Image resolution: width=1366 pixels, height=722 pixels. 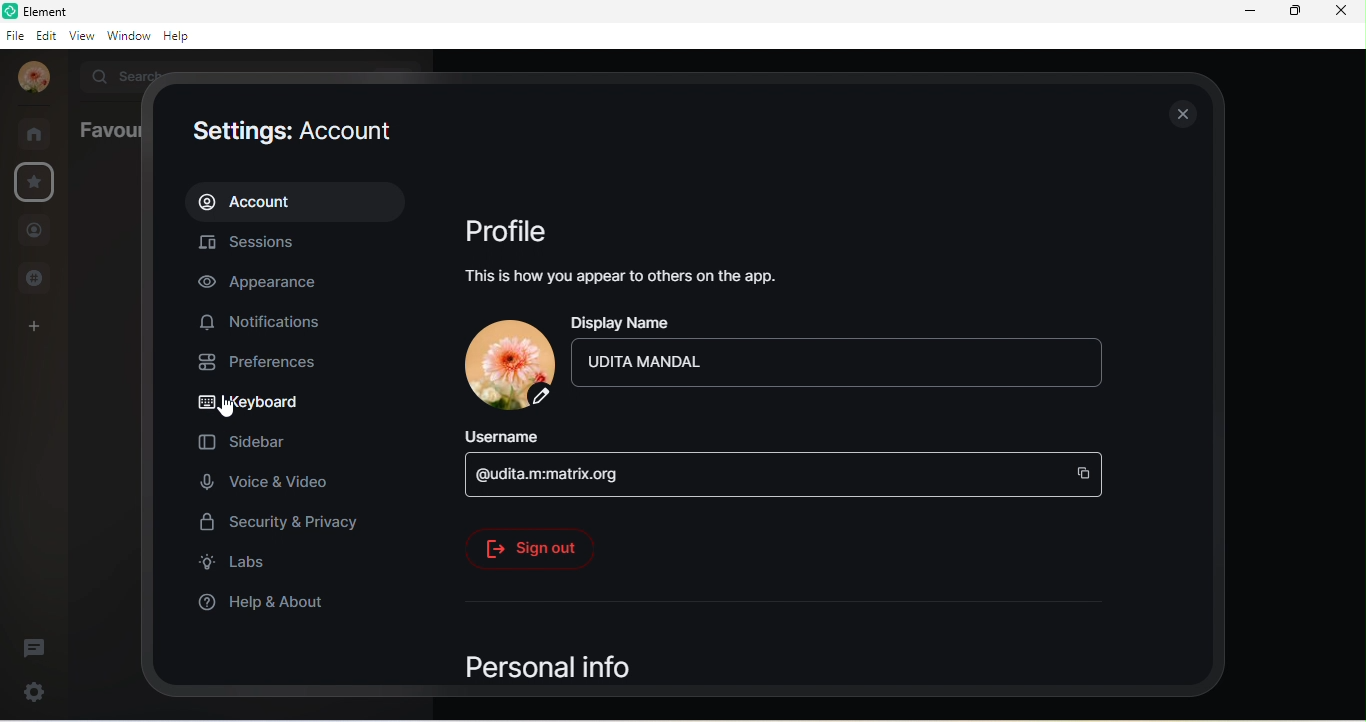 What do you see at coordinates (292, 134) in the screenshot?
I see `settings: account` at bounding box center [292, 134].